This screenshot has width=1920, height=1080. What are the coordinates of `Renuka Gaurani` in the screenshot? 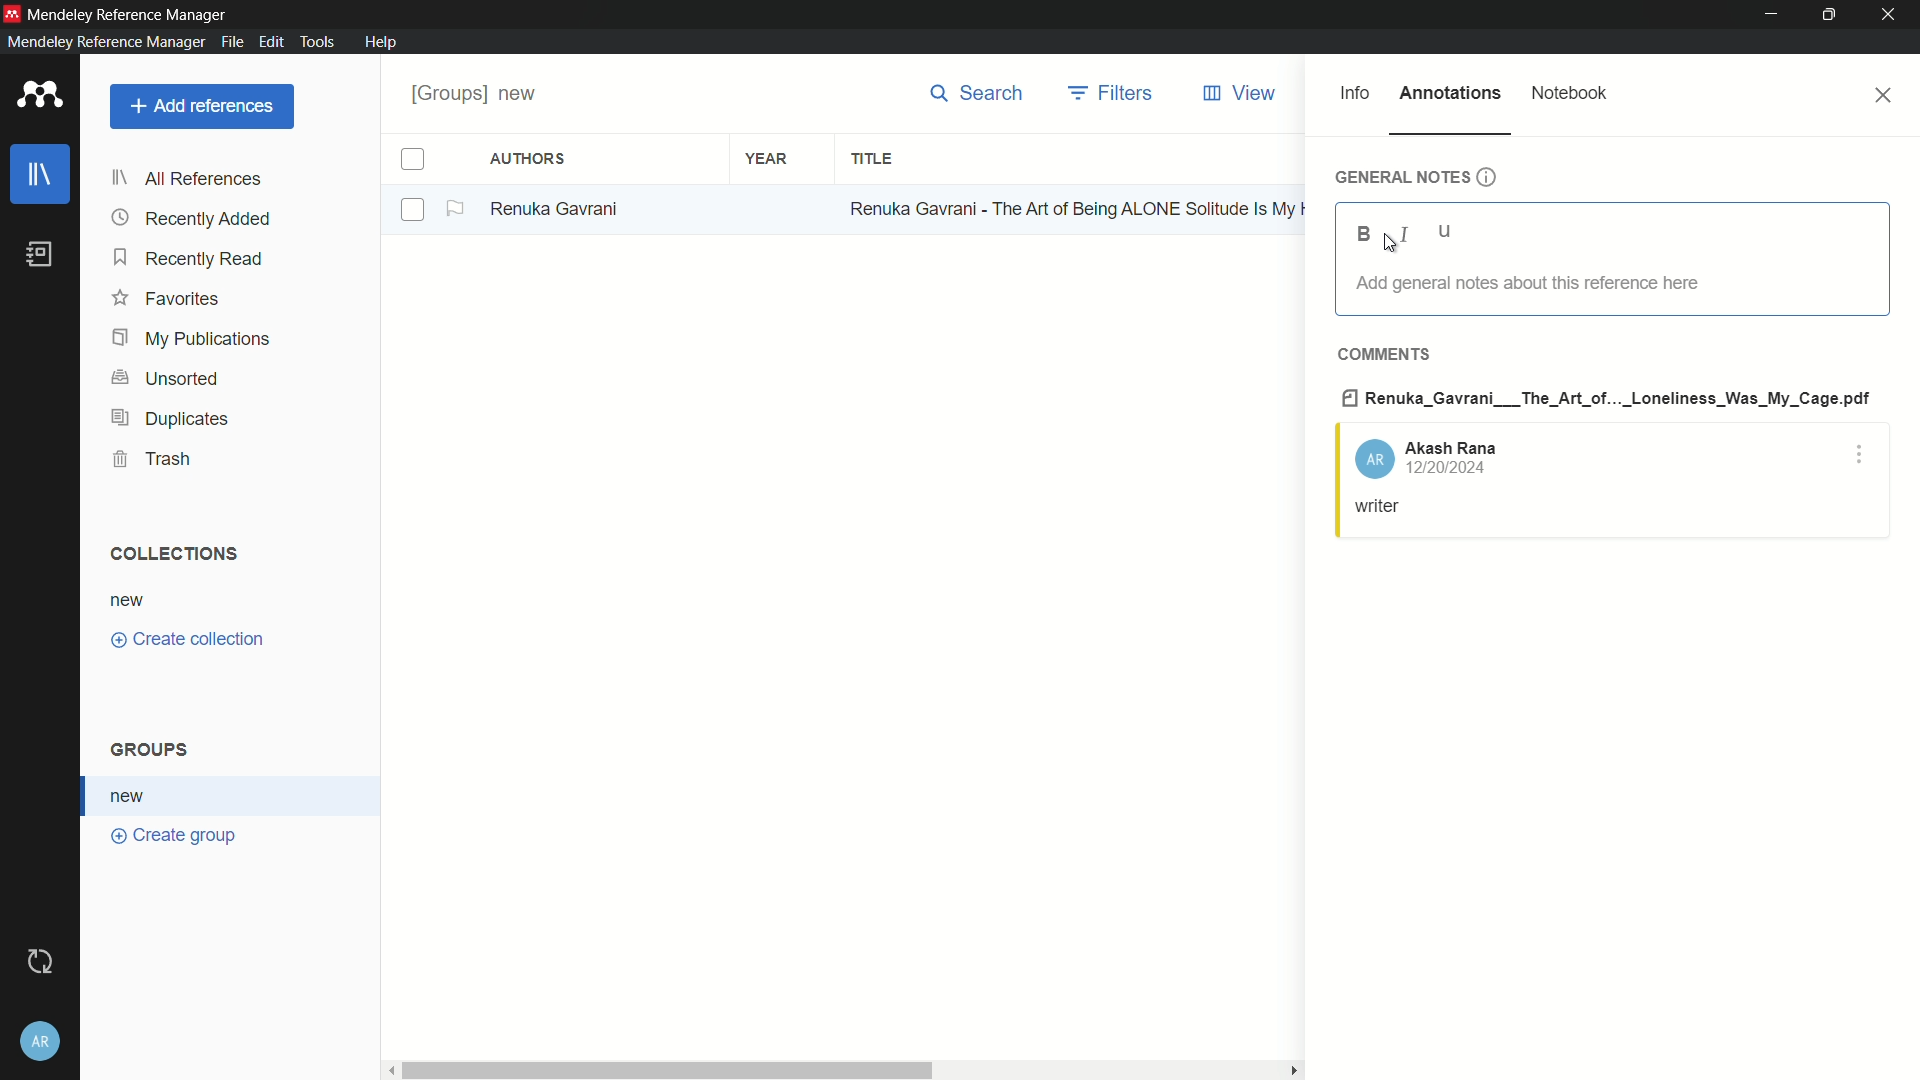 It's located at (562, 209).